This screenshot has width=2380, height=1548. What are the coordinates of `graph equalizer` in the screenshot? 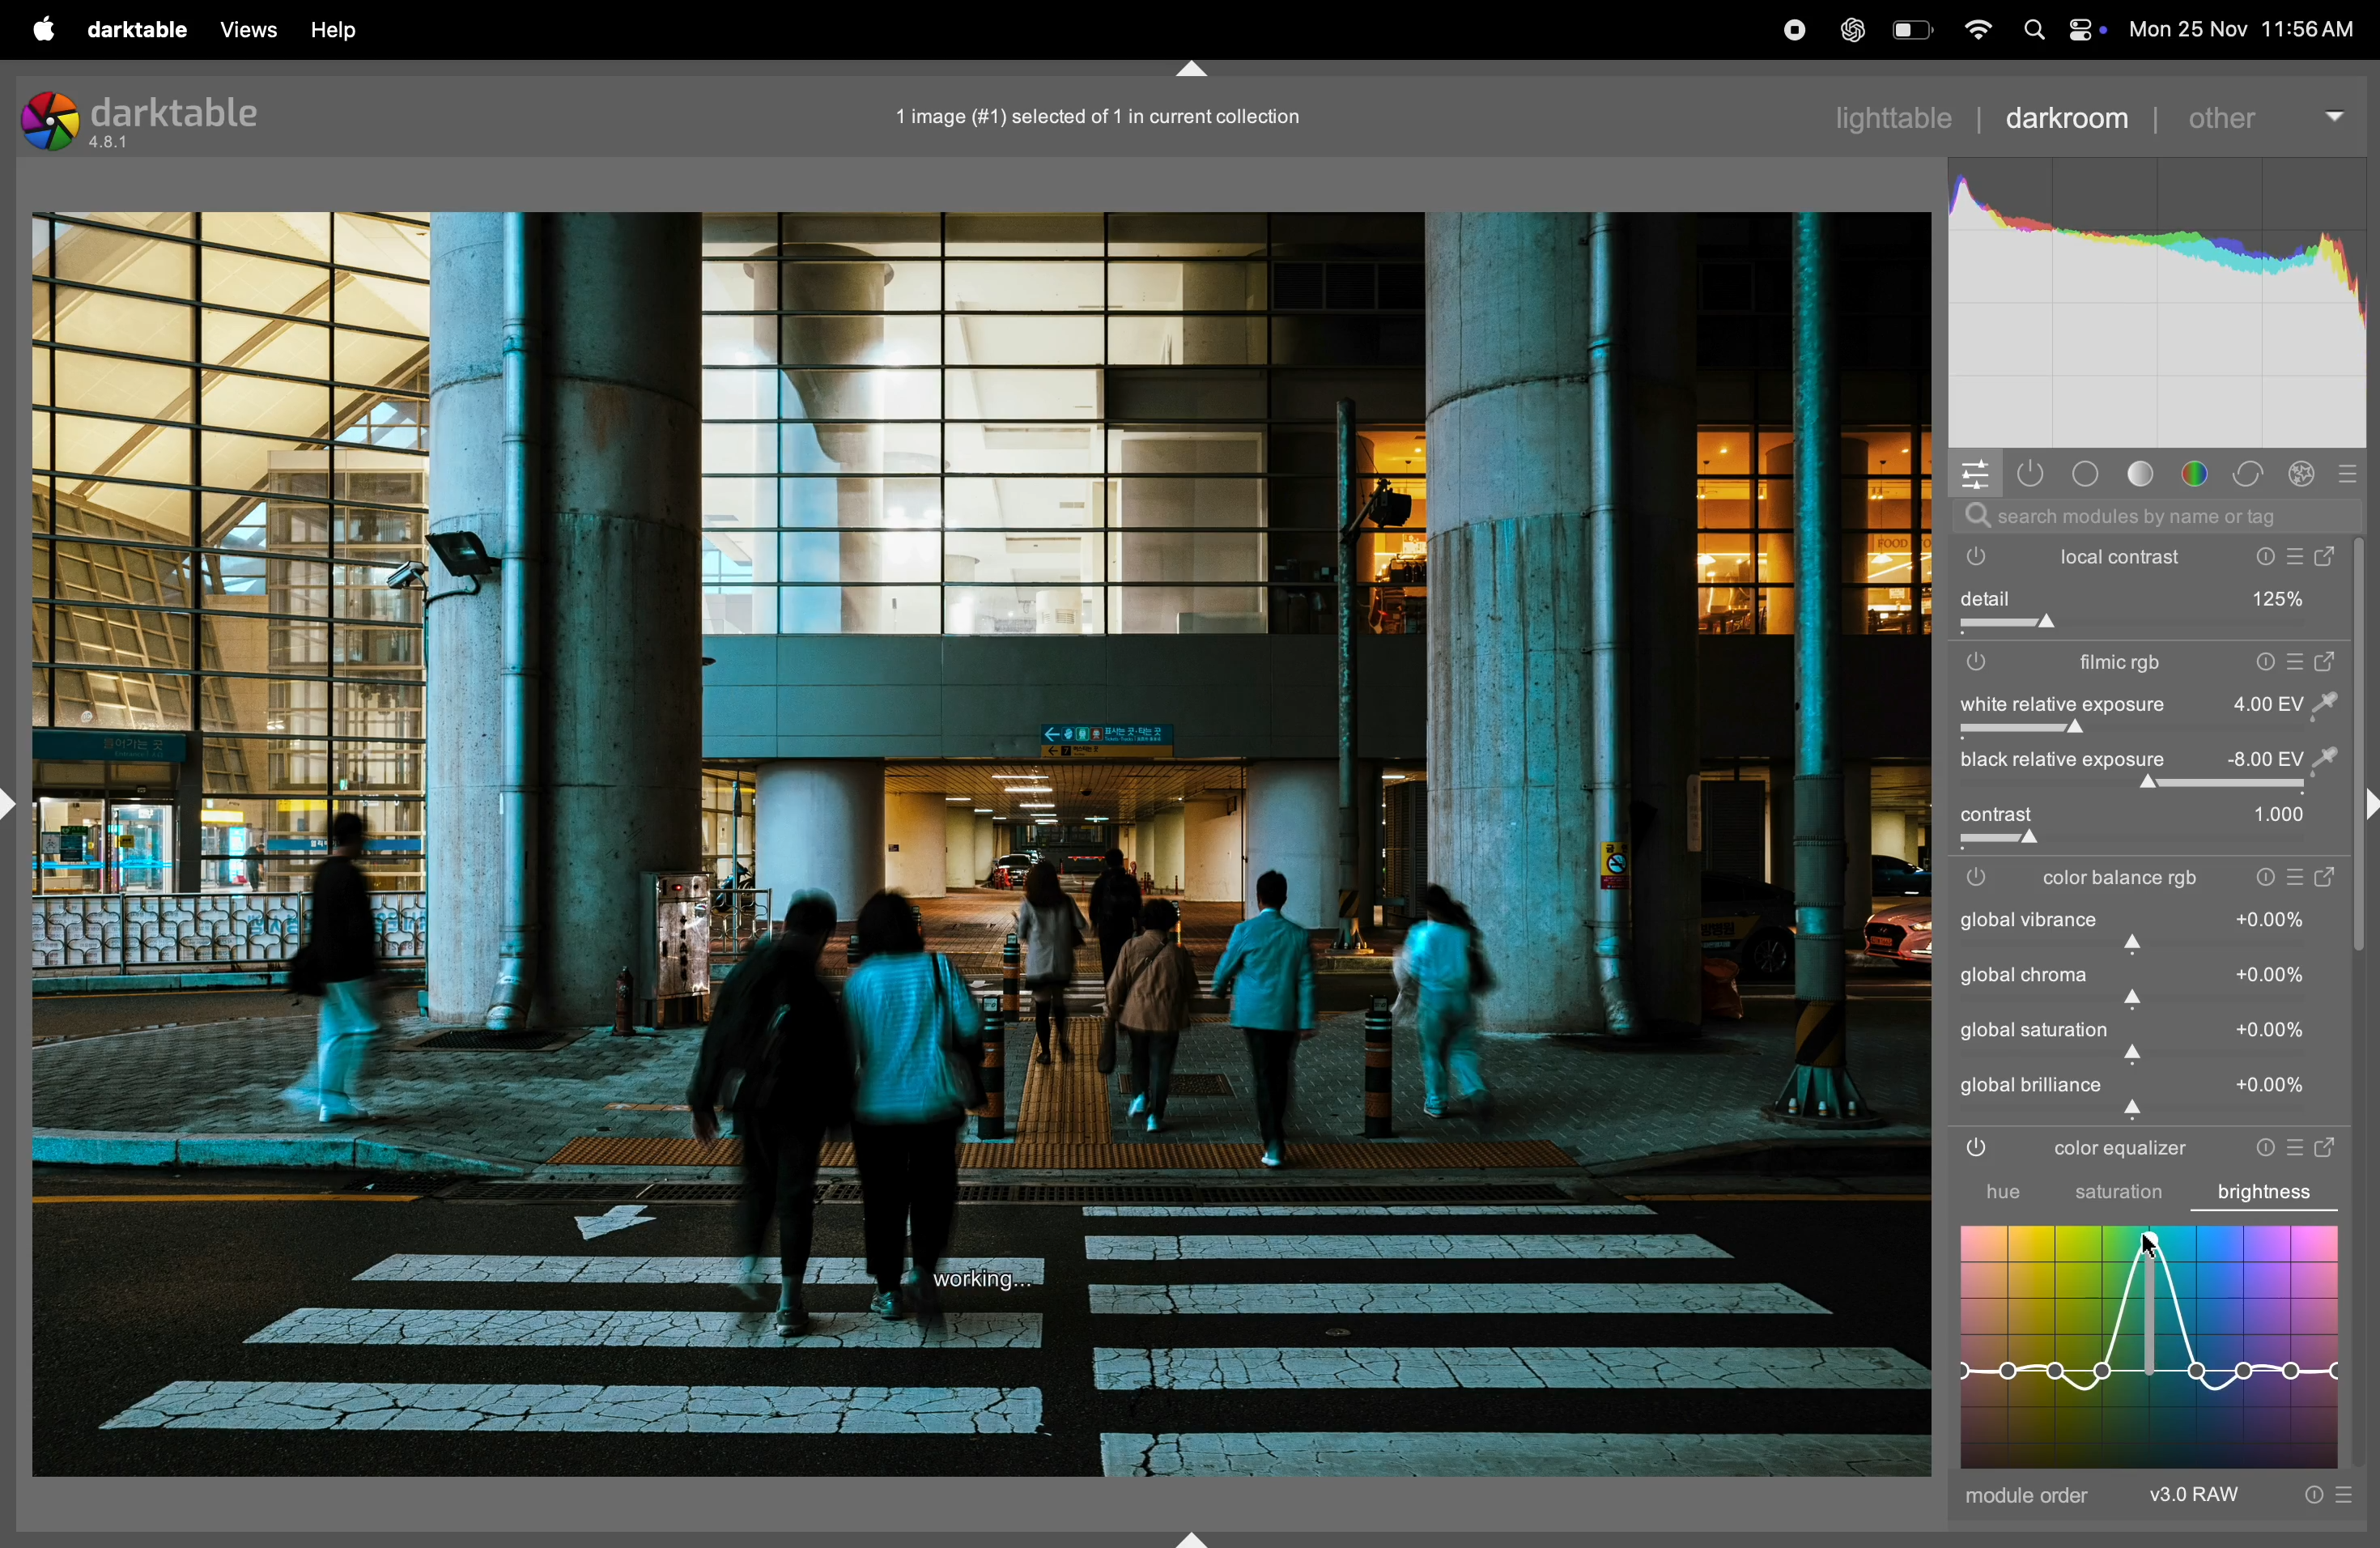 It's located at (2150, 1345).